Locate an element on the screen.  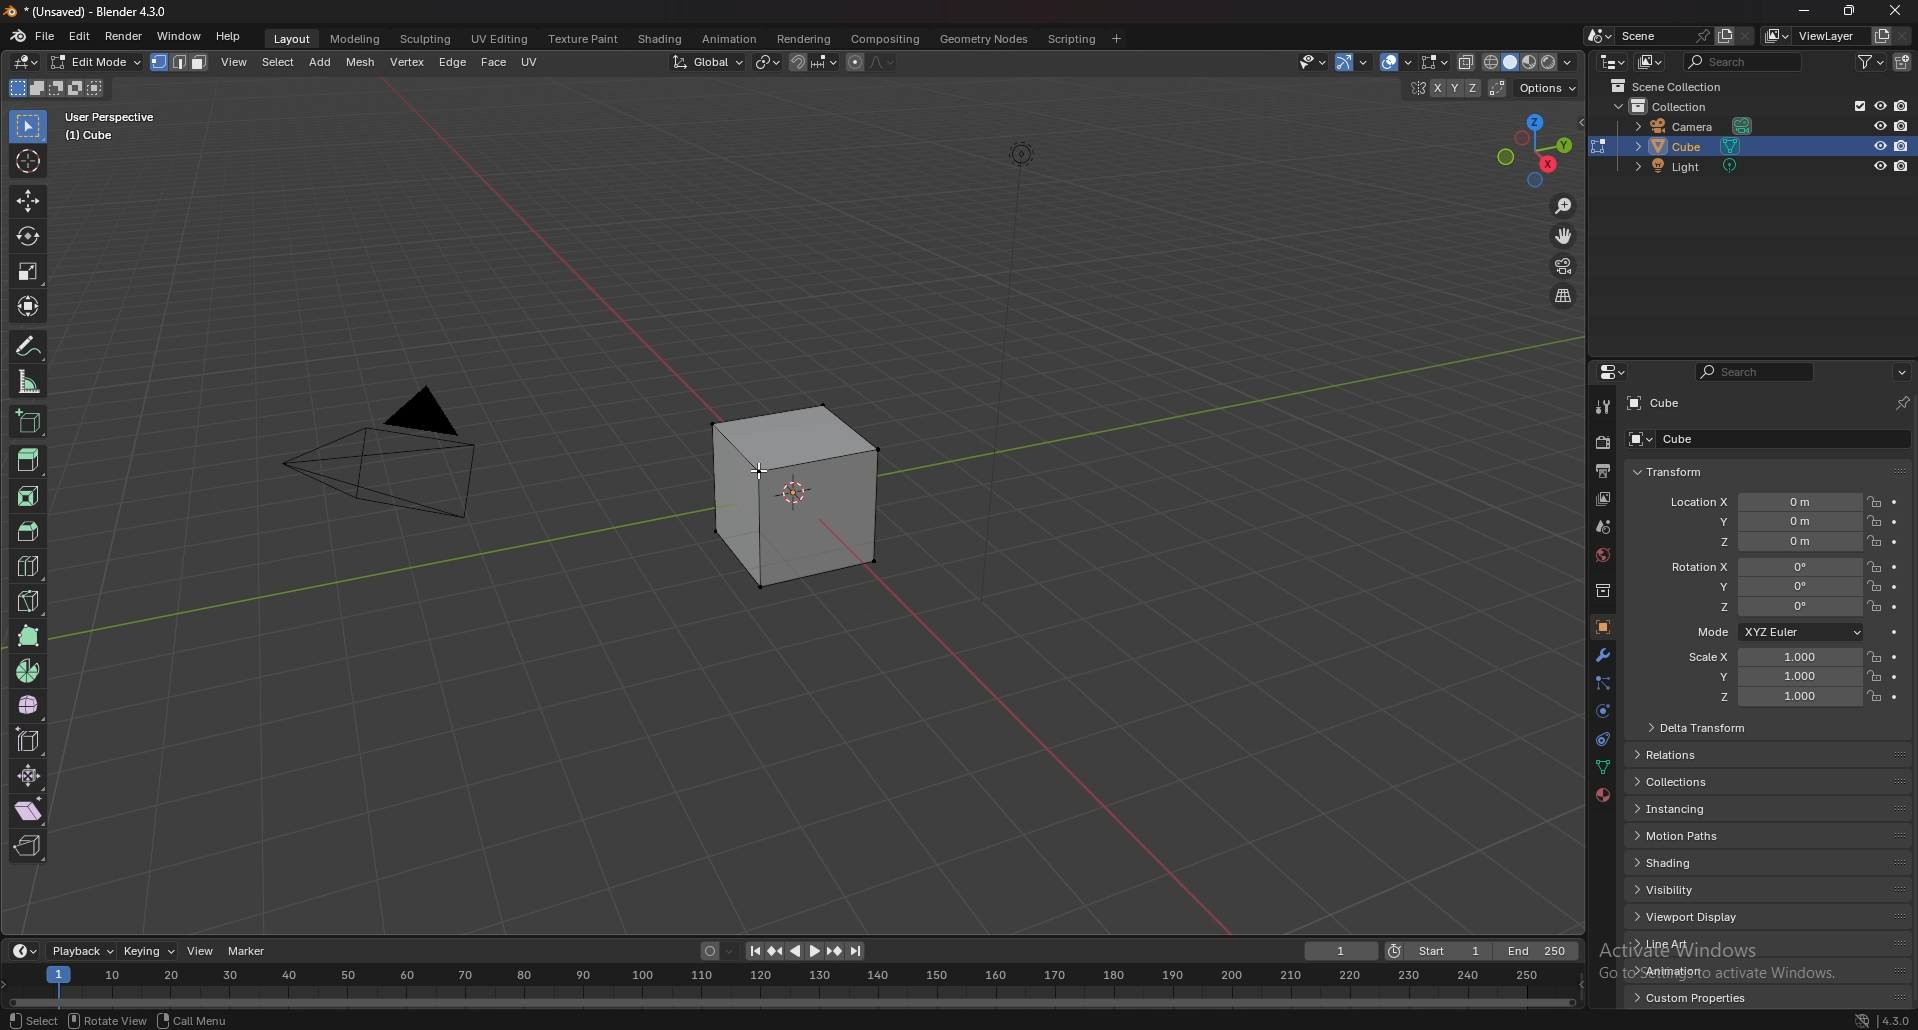
lock location is located at coordinates (1874, 502).